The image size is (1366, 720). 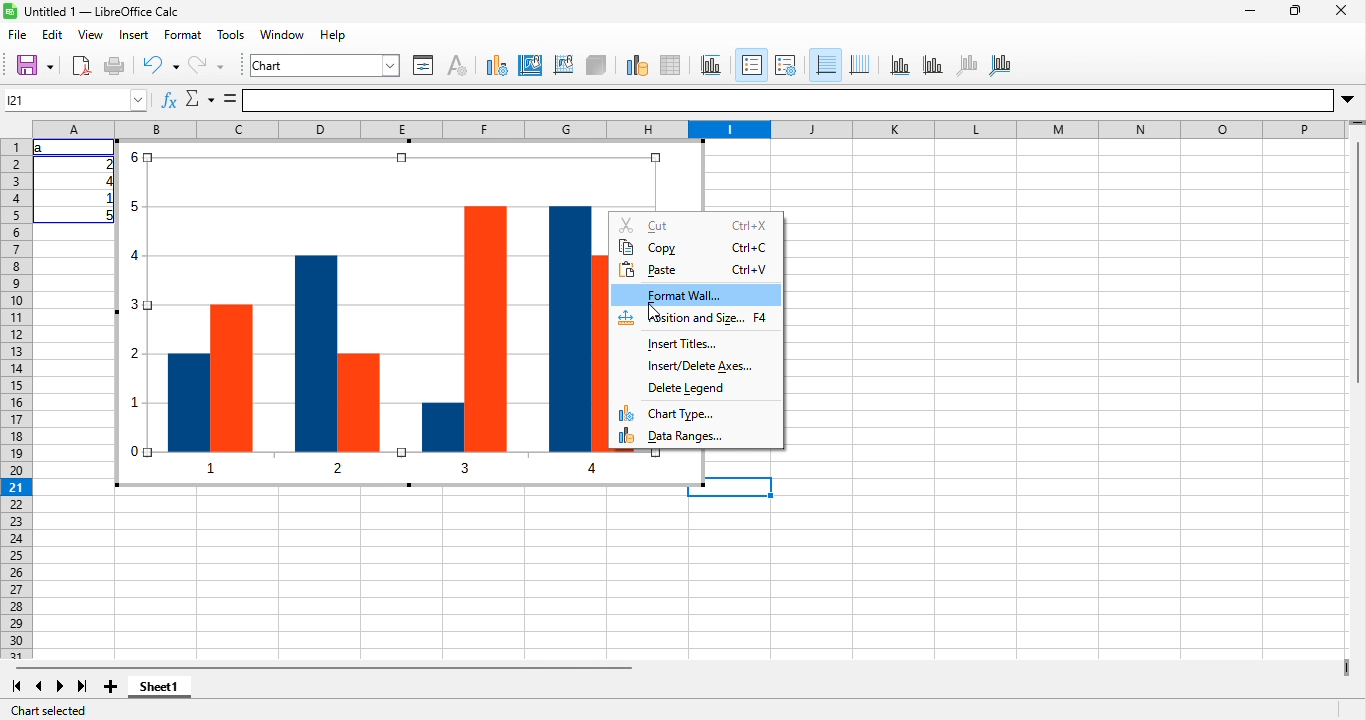 What do you see at coordinates (1341, 11) in the screenshot?
I see `close` at bounding box center [1341, 11].